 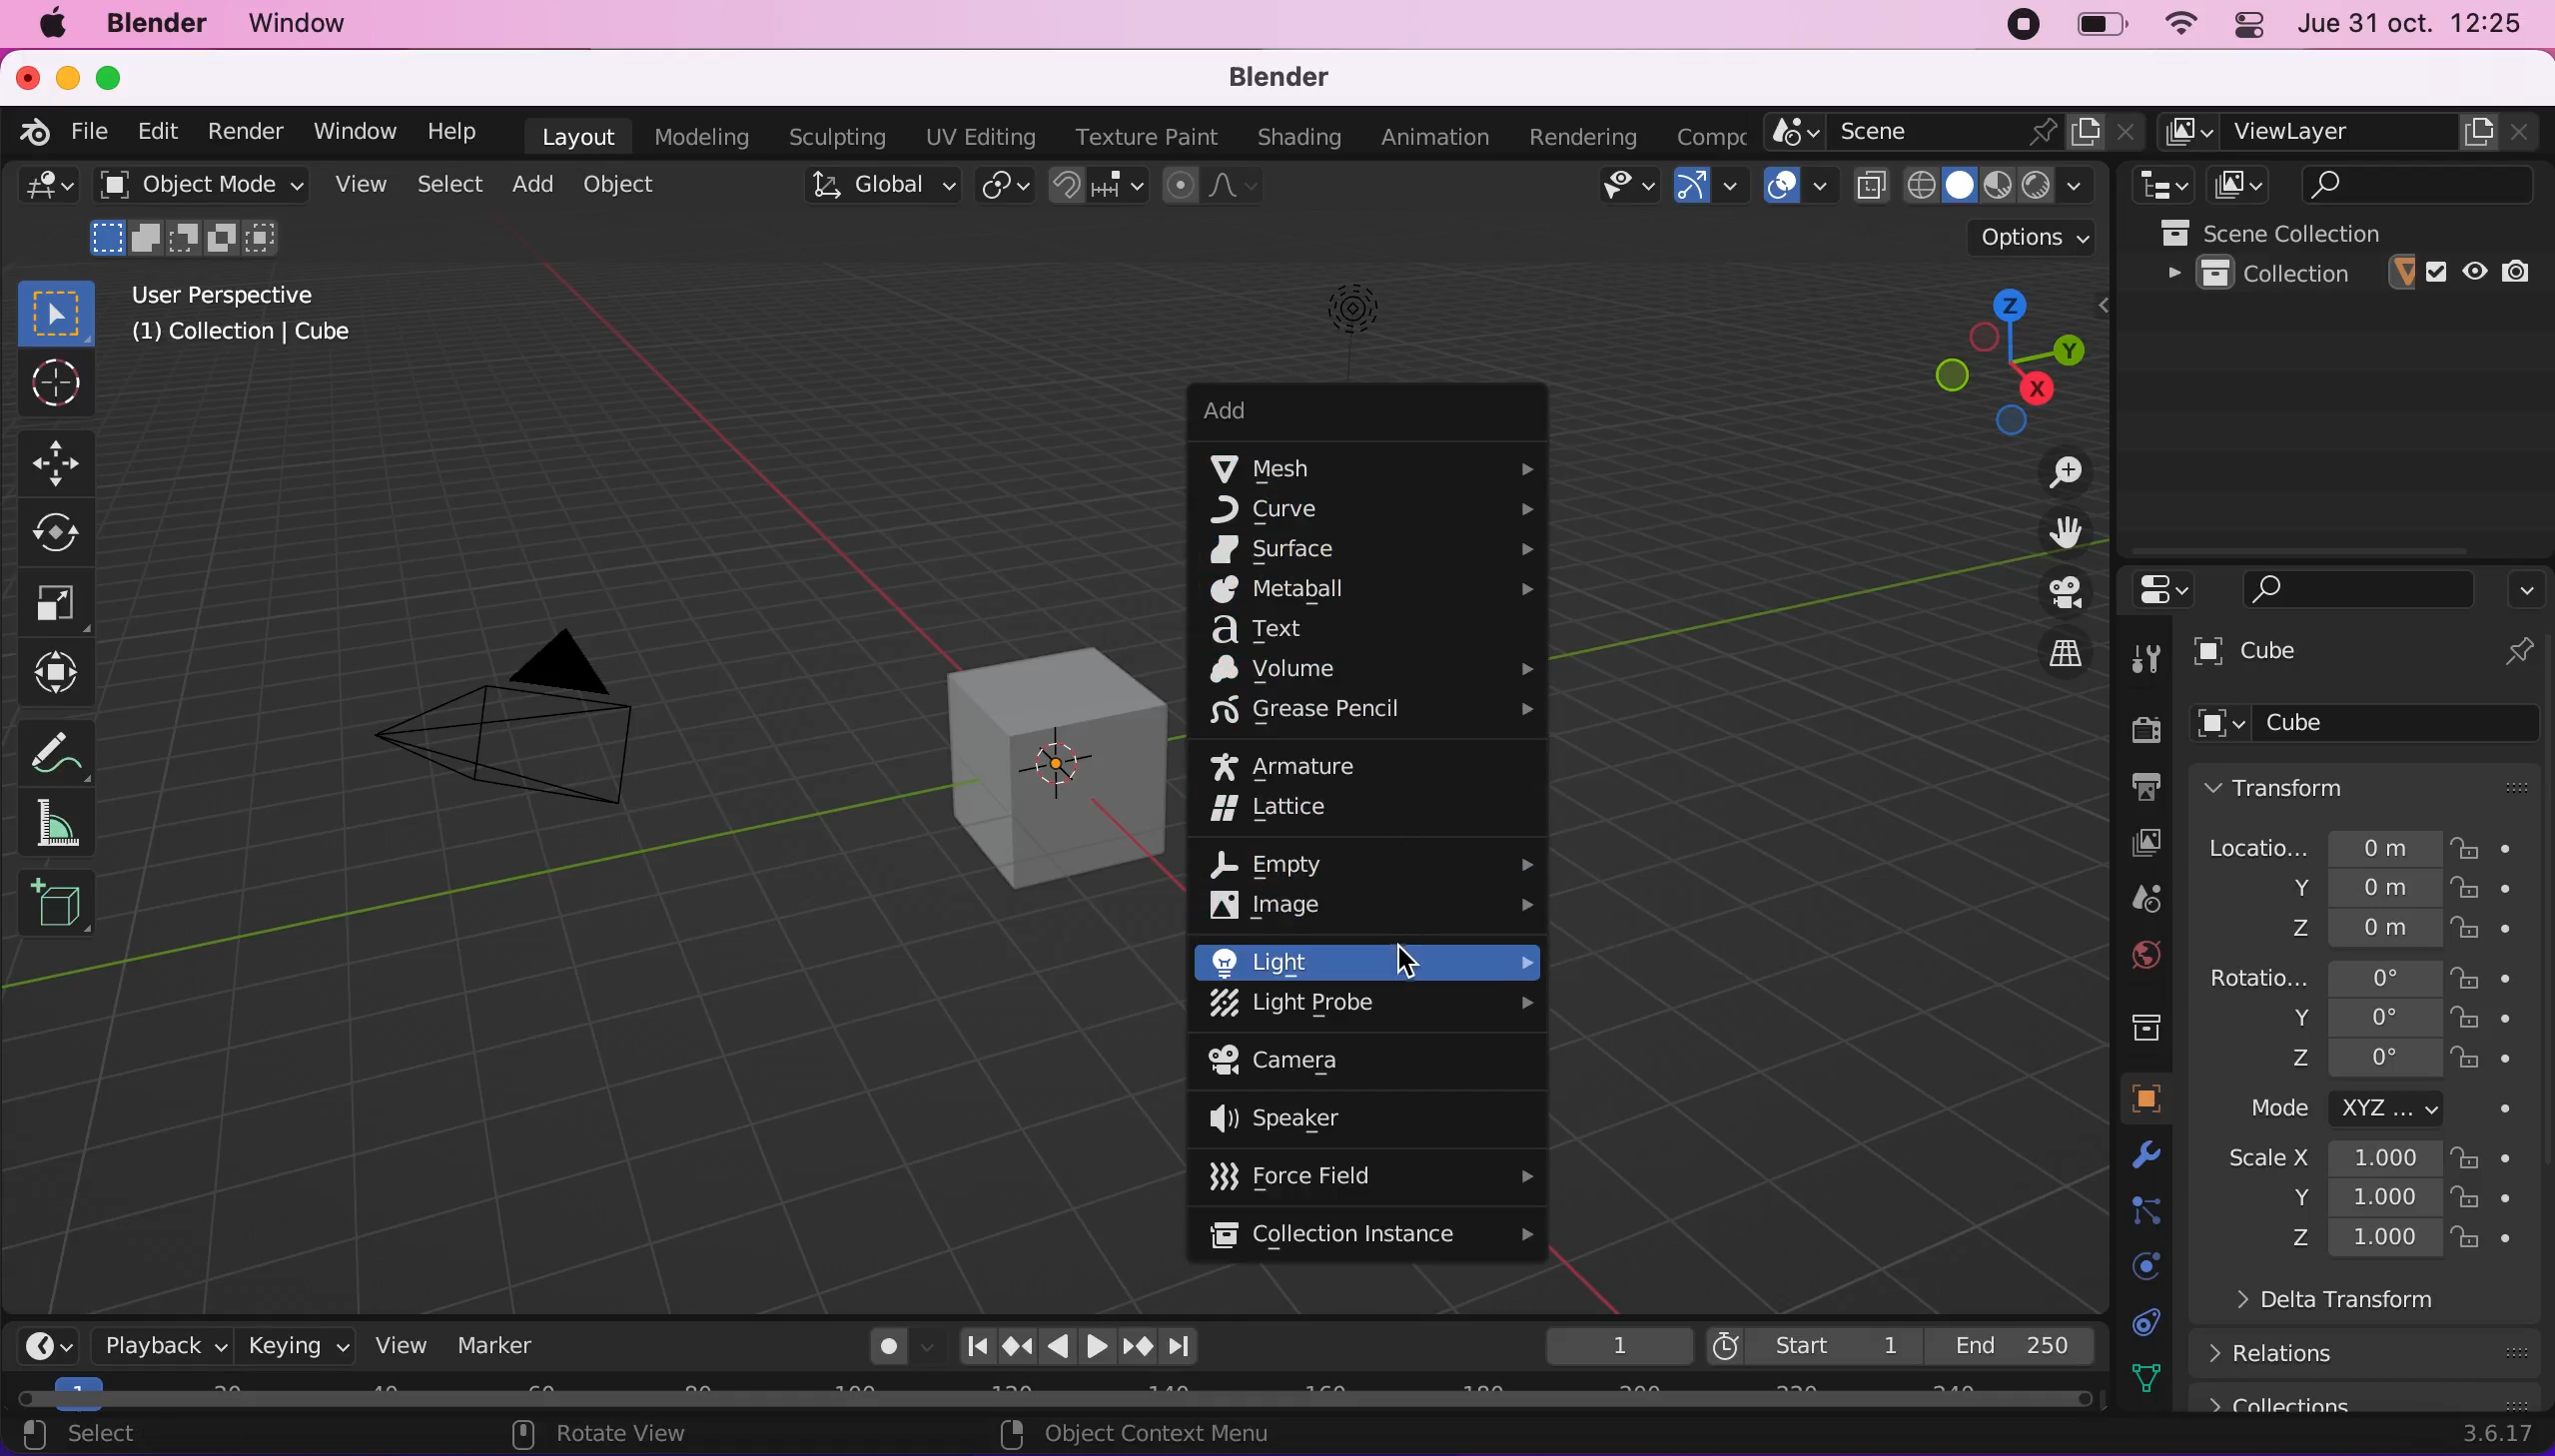 I want to click on minimize, so click(x=67, y=79).